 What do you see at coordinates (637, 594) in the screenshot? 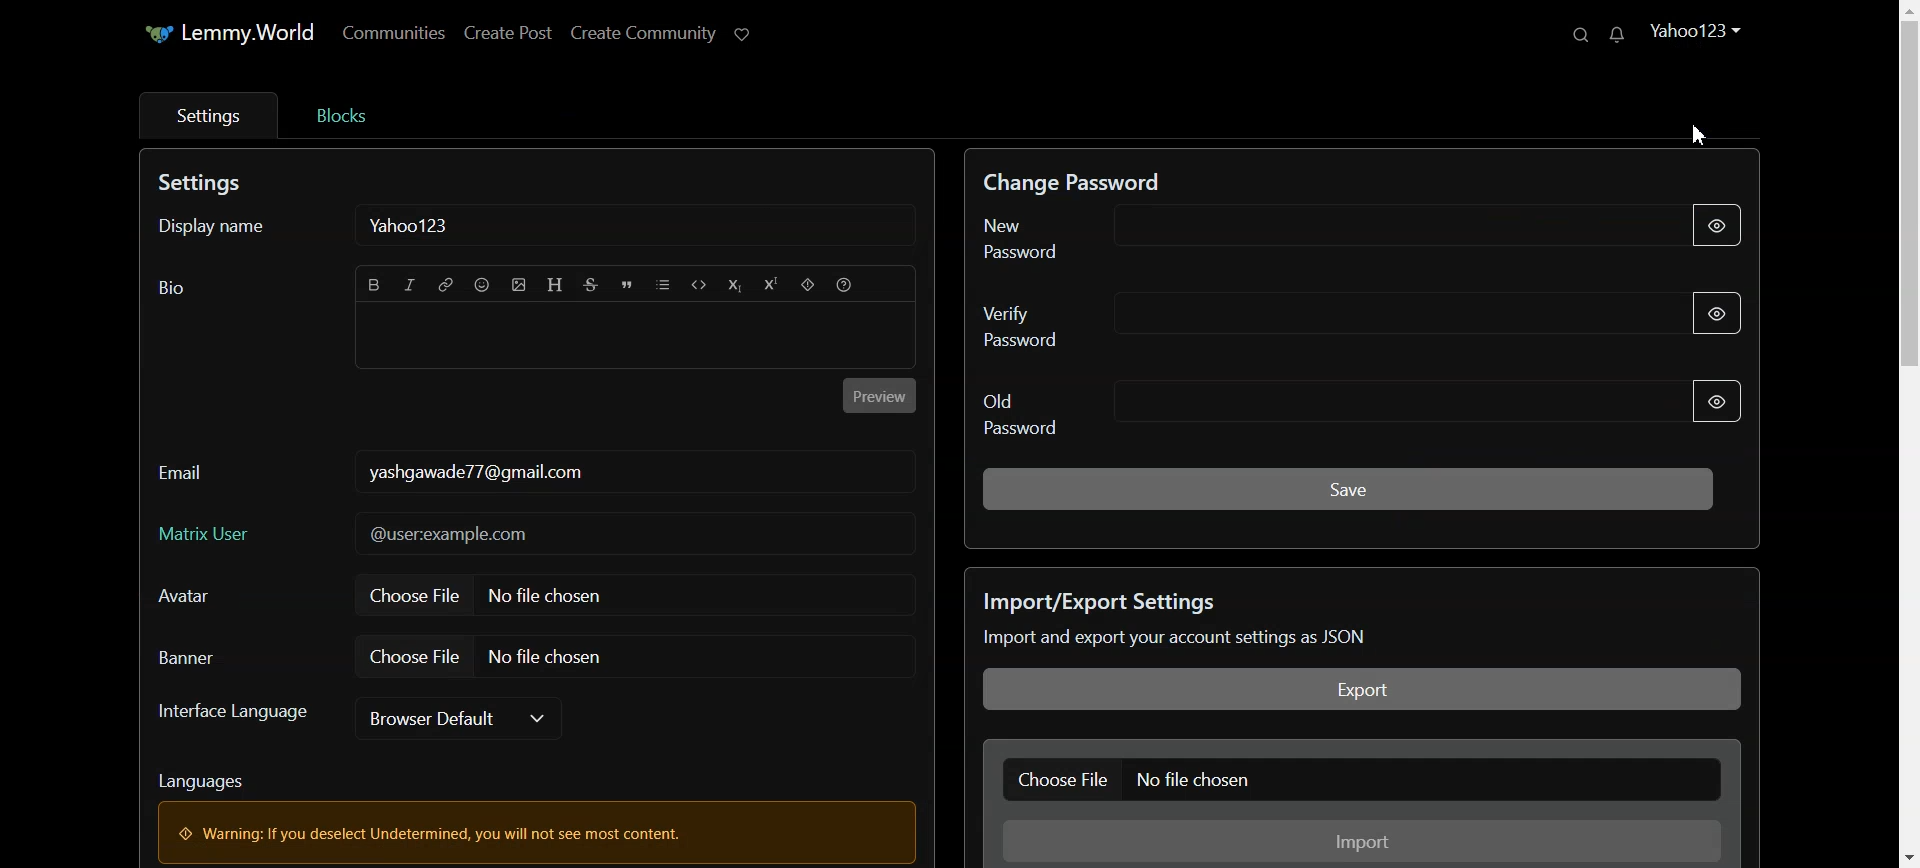
I see `Choose File` at bounding box center [637, 594].